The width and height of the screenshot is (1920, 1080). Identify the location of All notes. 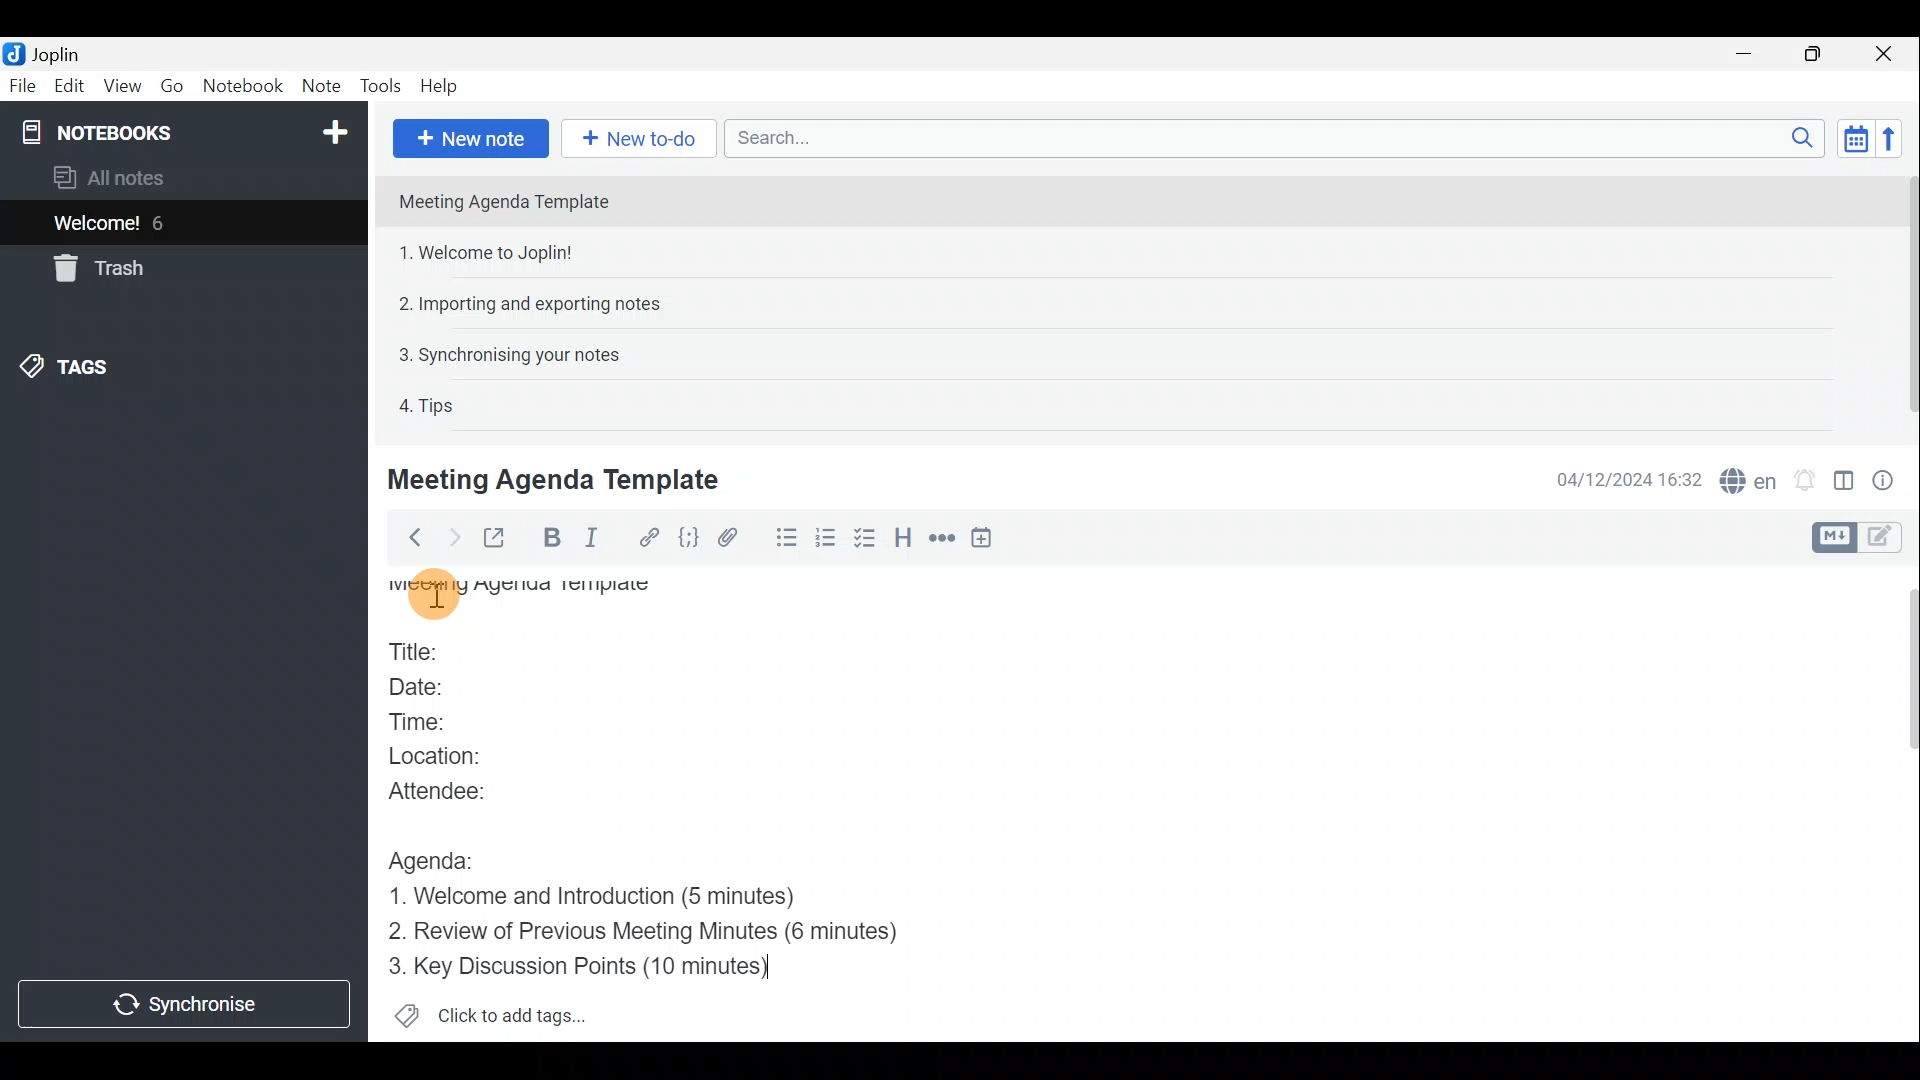
(142, 177).